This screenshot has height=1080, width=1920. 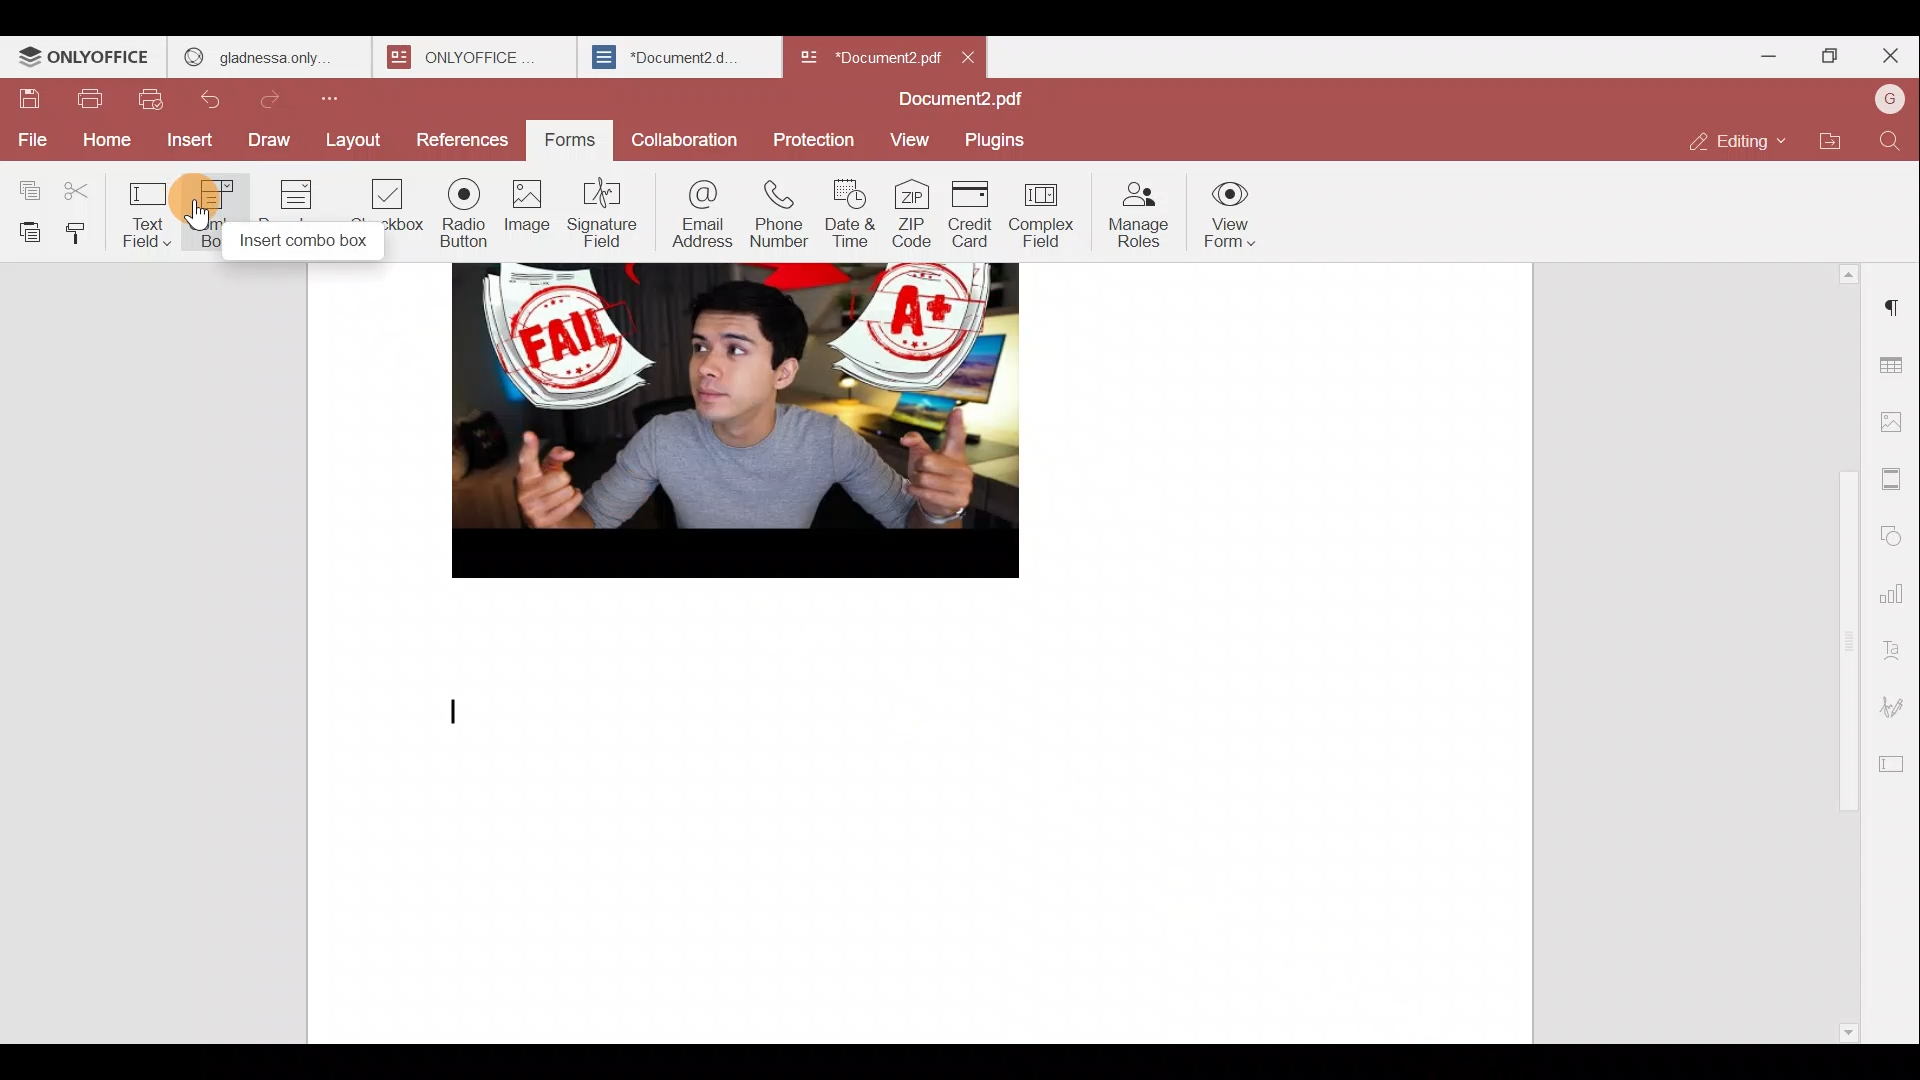 I want to click on Image settings, so click(x=1895, y=423).